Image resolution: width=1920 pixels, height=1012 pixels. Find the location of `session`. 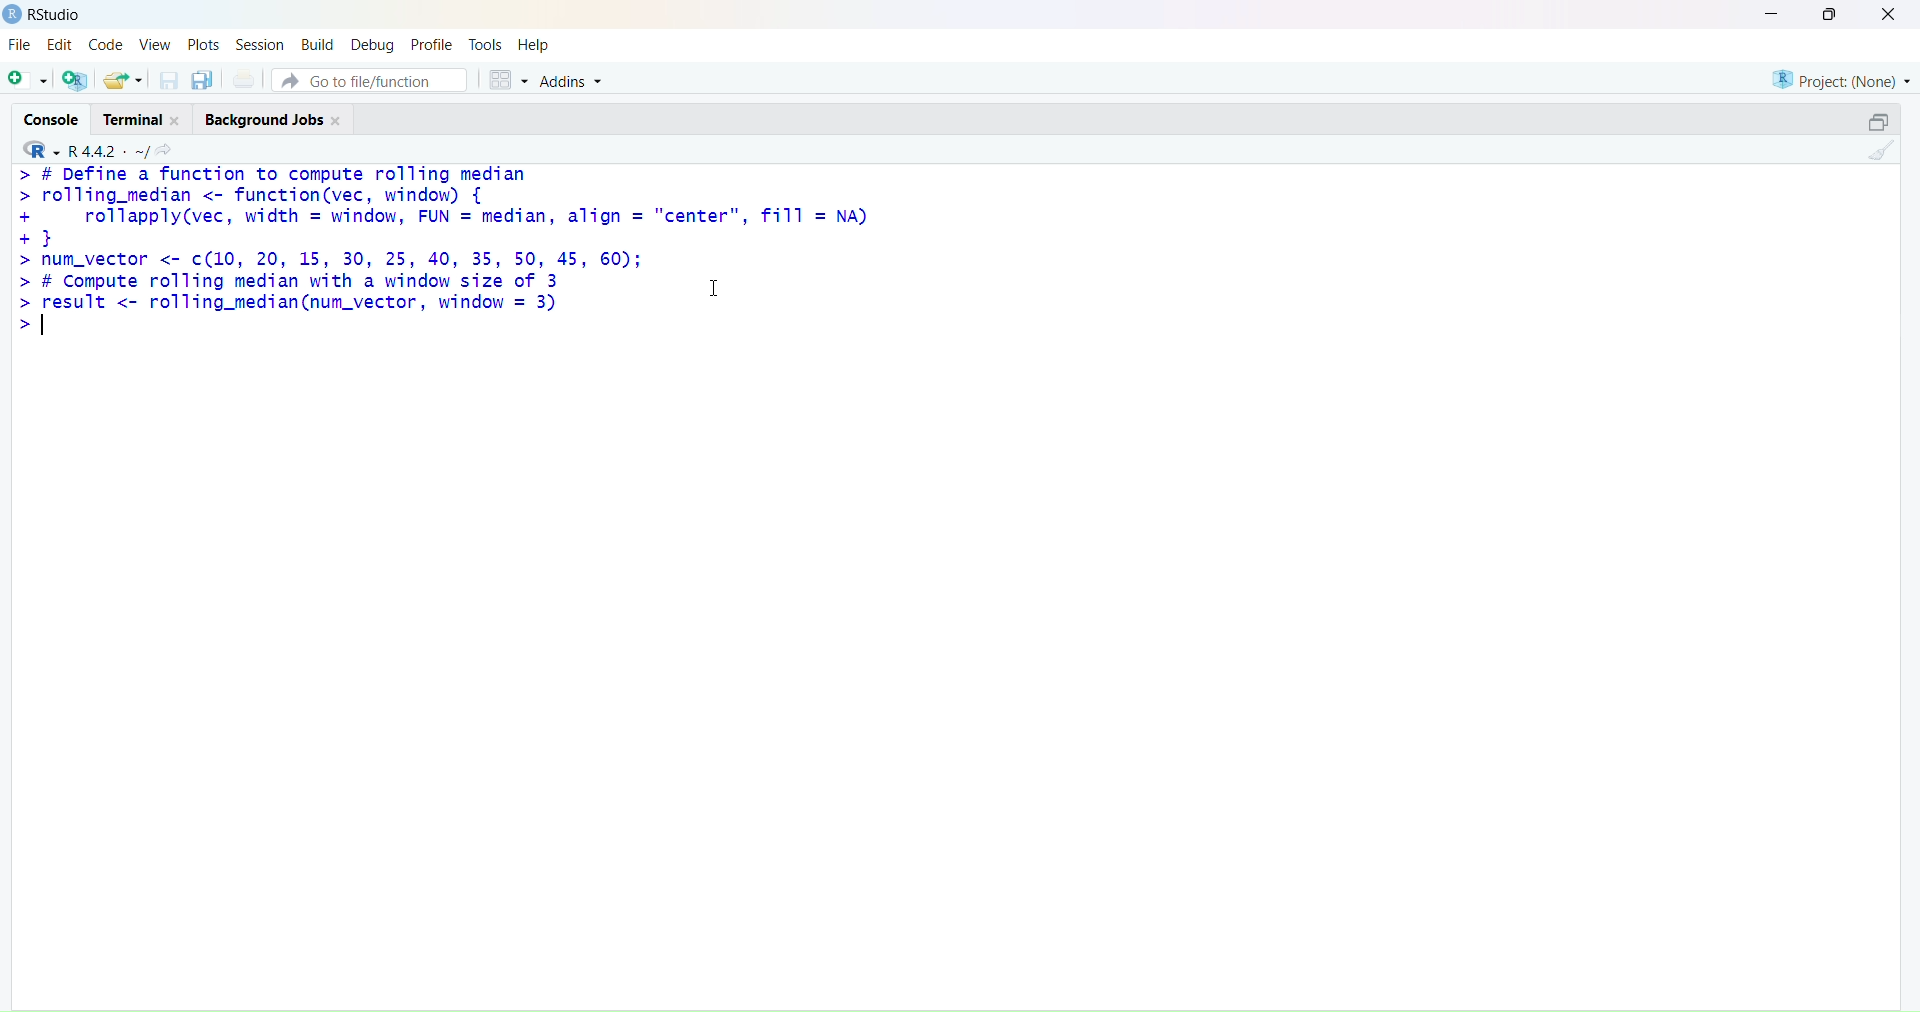

session is located at coordinates (261, 46).